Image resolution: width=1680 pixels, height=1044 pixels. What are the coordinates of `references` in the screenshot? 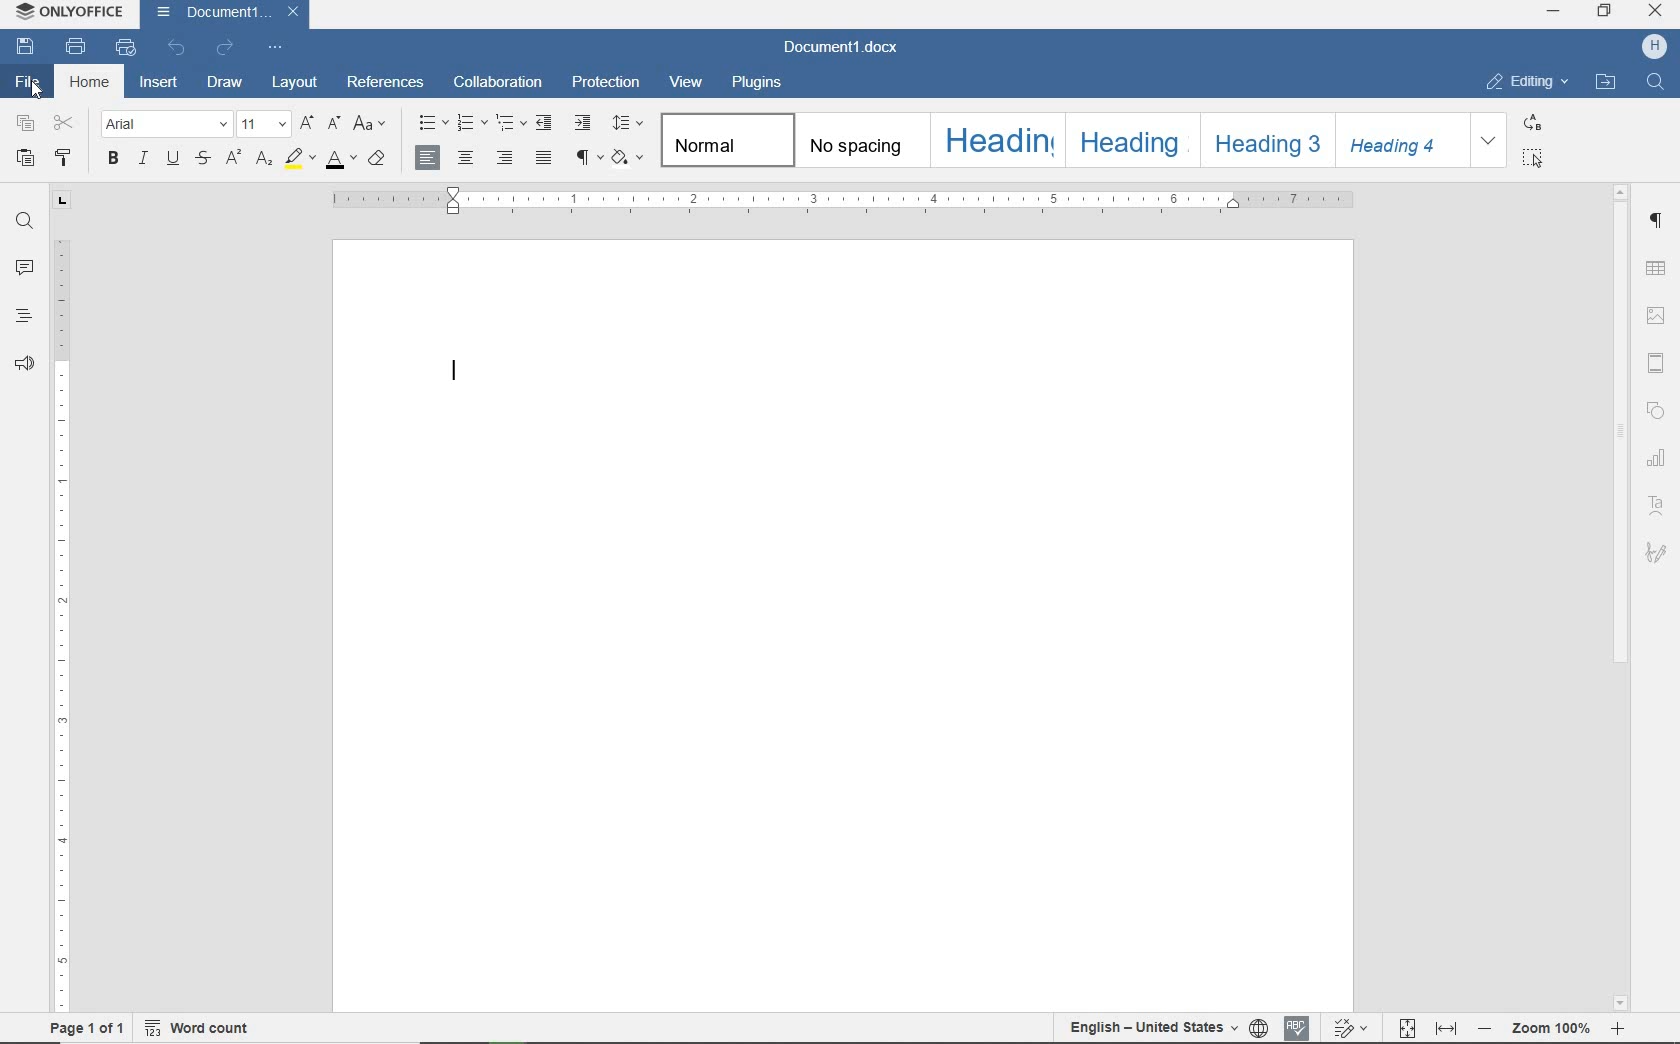 It's located at (389, 82).